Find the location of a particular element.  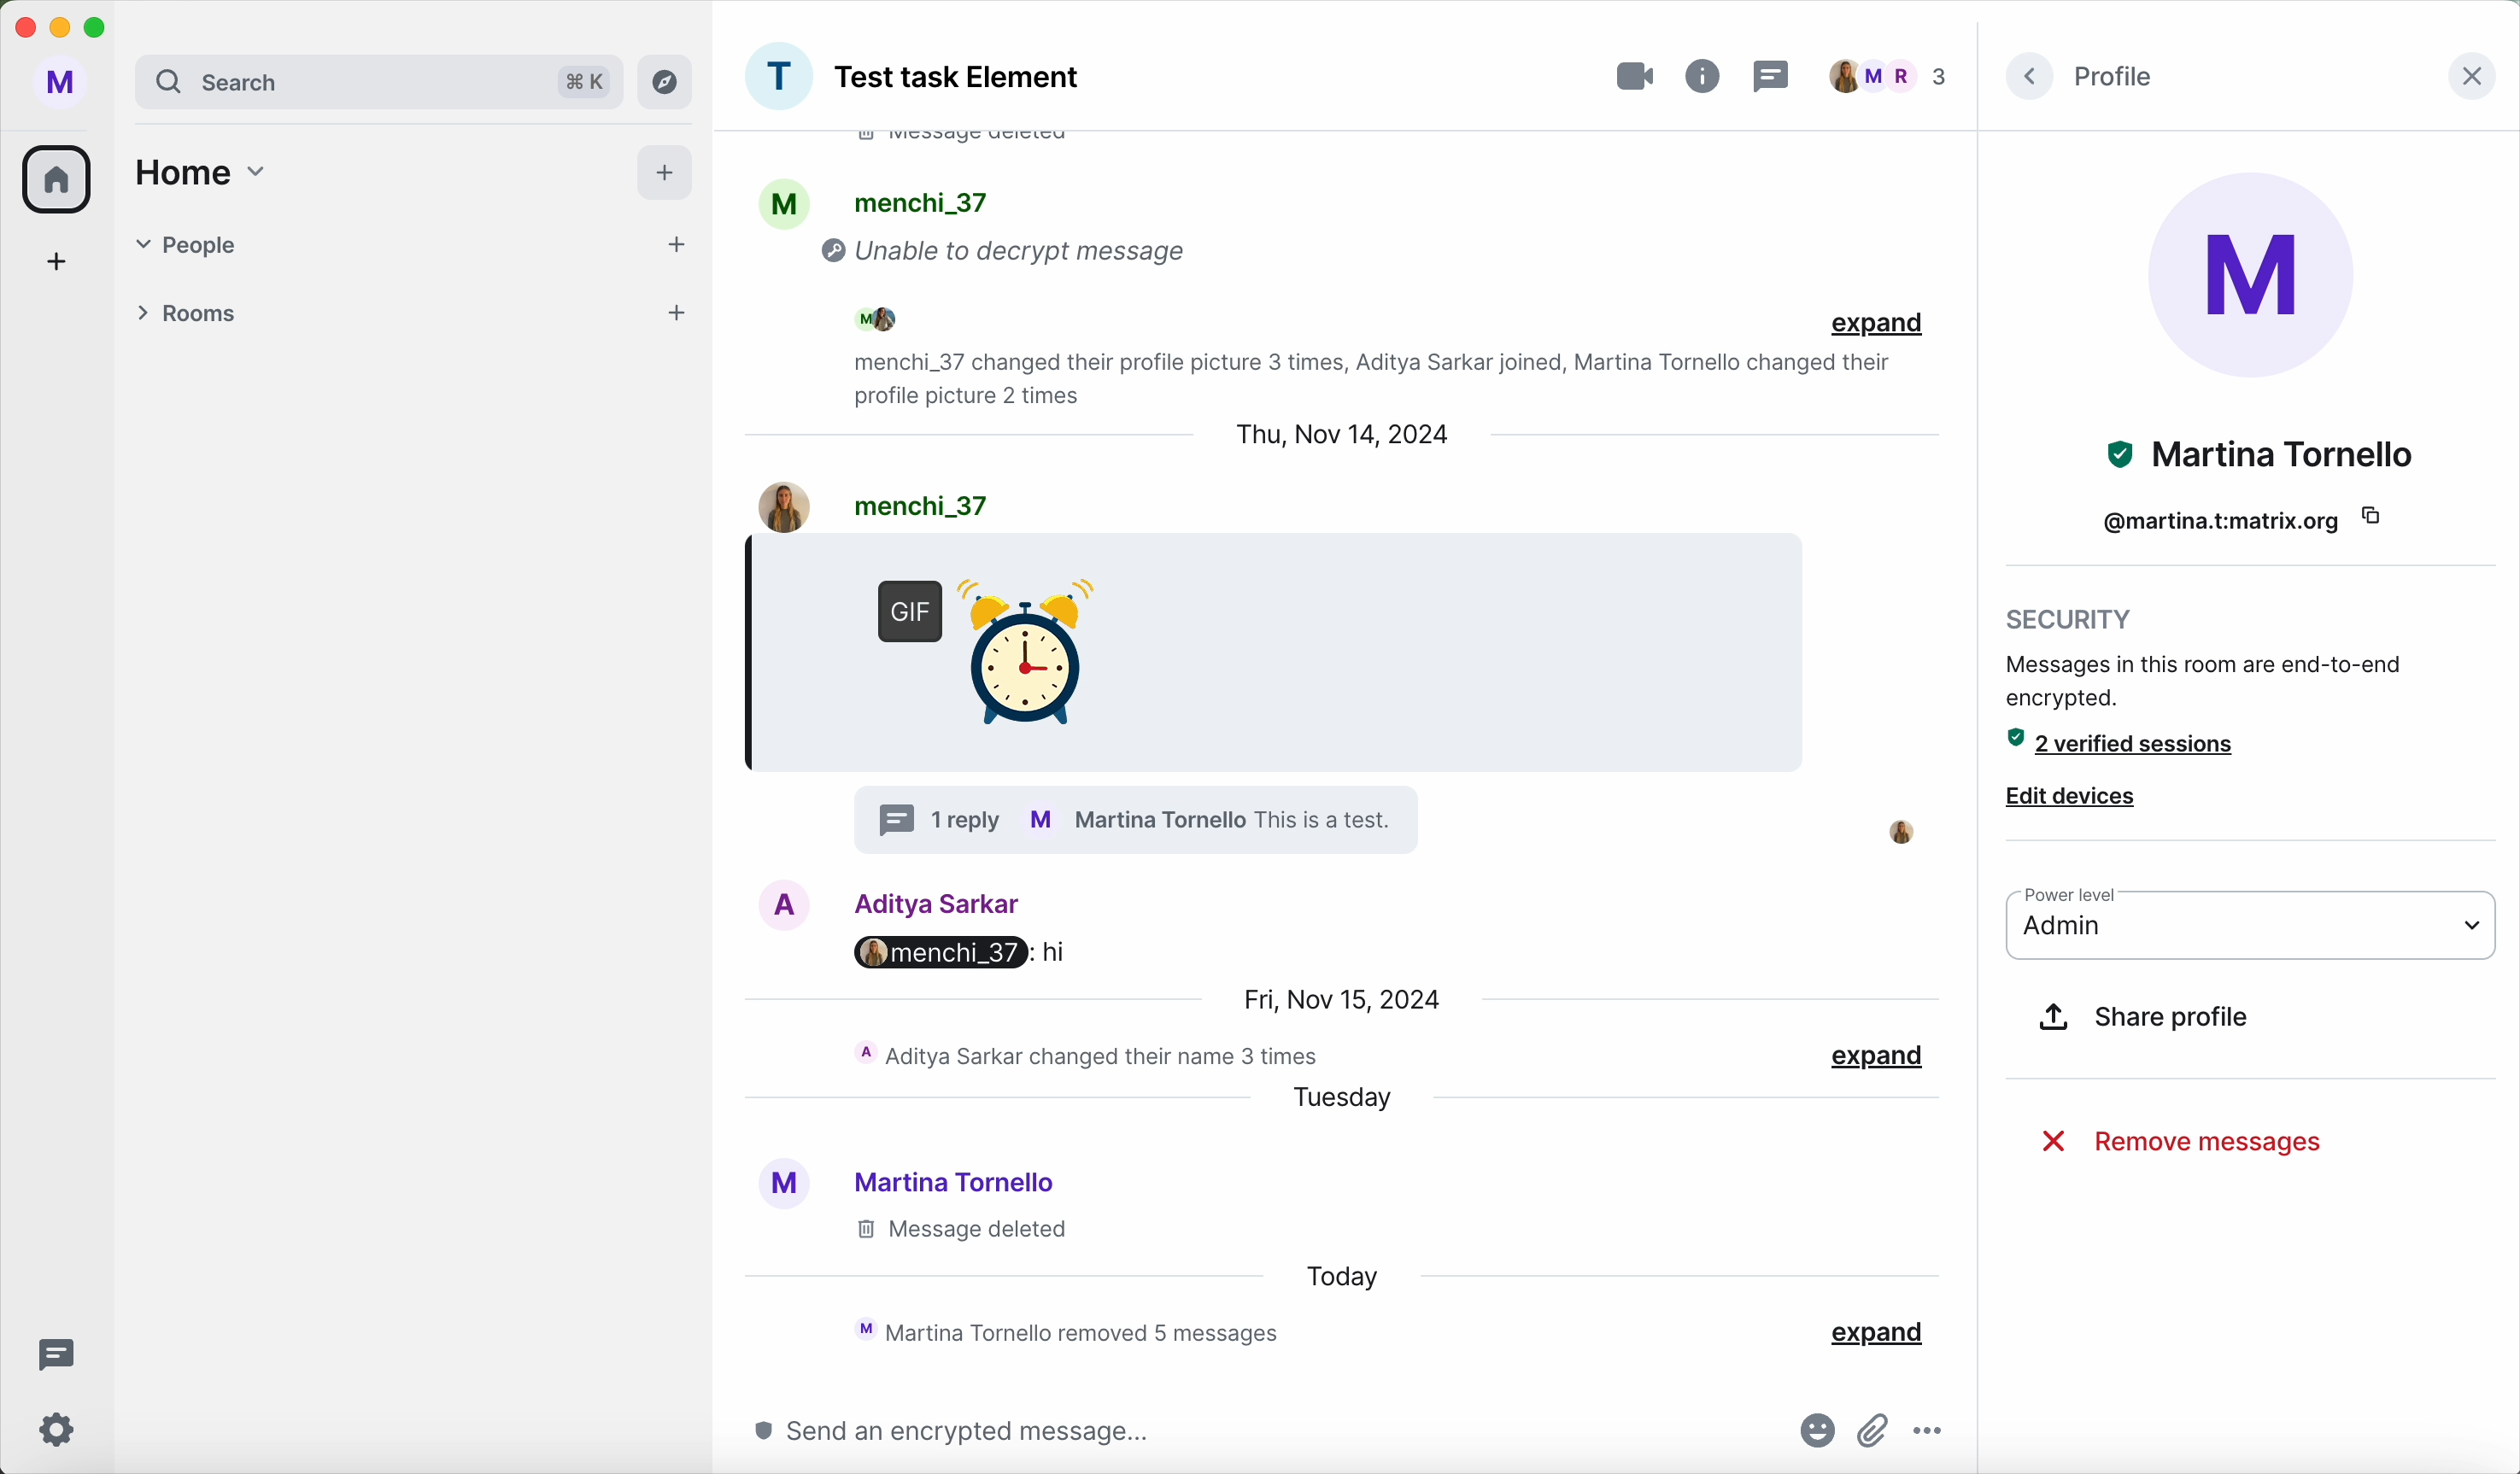

date is located at coordinates (1339, 999).